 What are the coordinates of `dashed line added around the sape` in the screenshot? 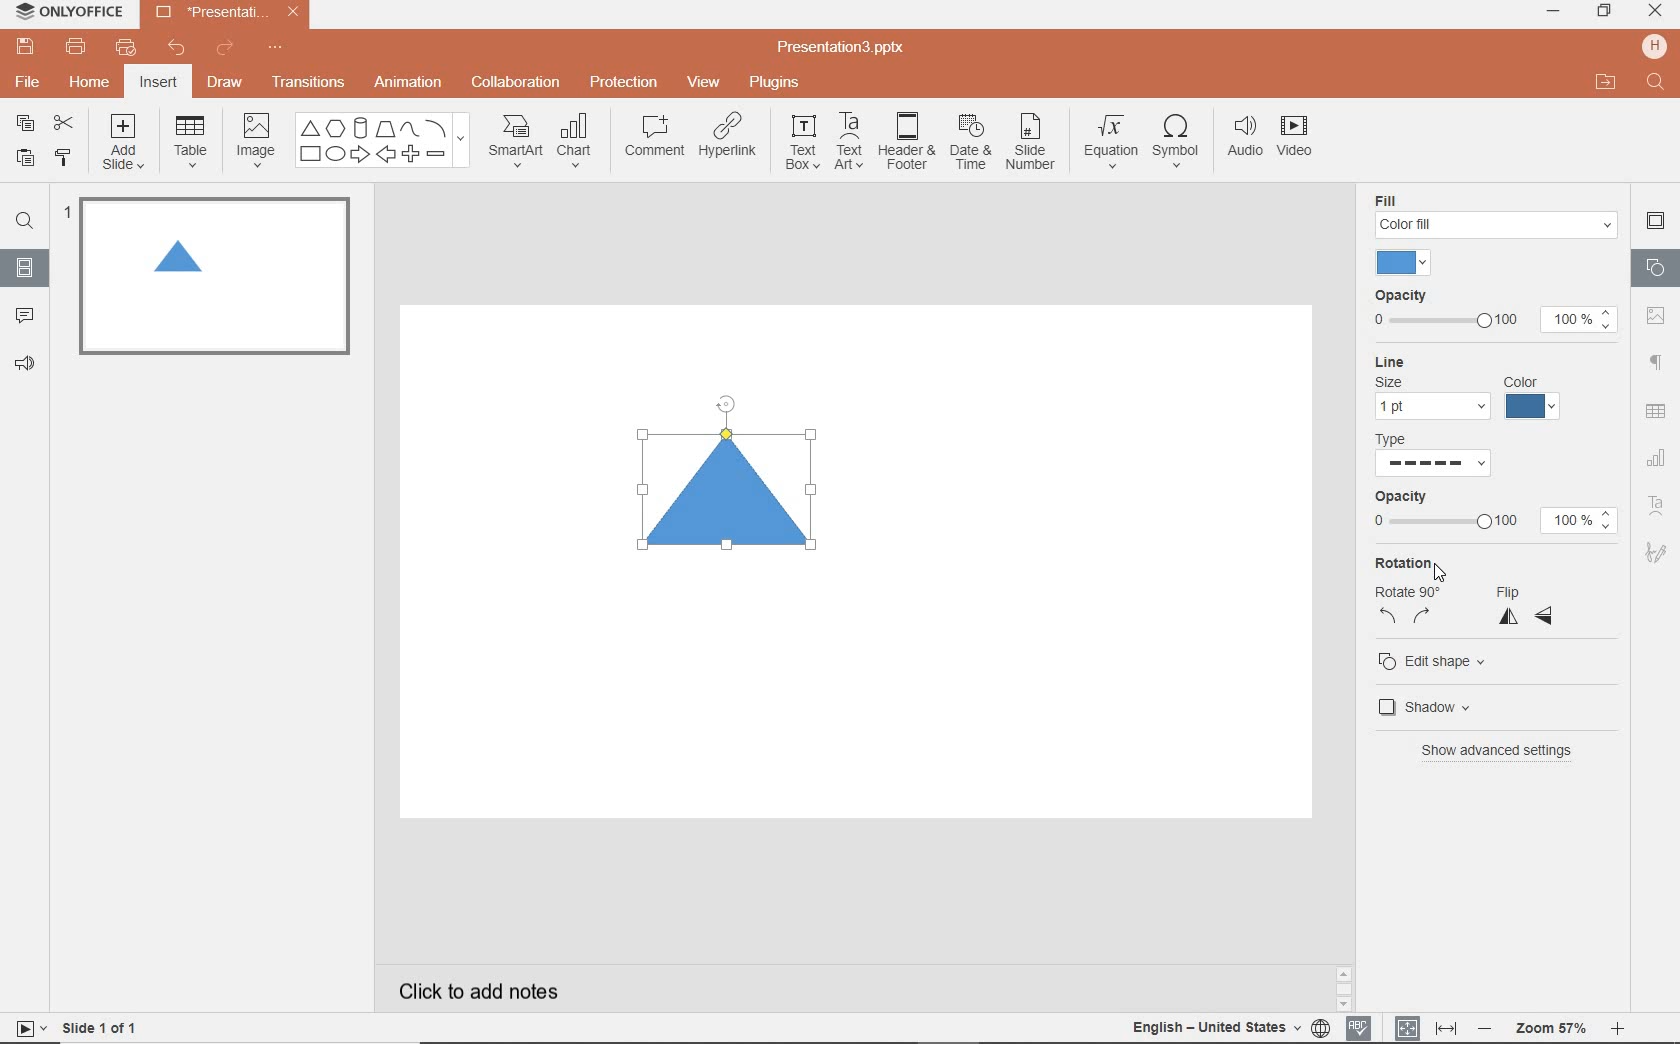 It's located at (178, 260).